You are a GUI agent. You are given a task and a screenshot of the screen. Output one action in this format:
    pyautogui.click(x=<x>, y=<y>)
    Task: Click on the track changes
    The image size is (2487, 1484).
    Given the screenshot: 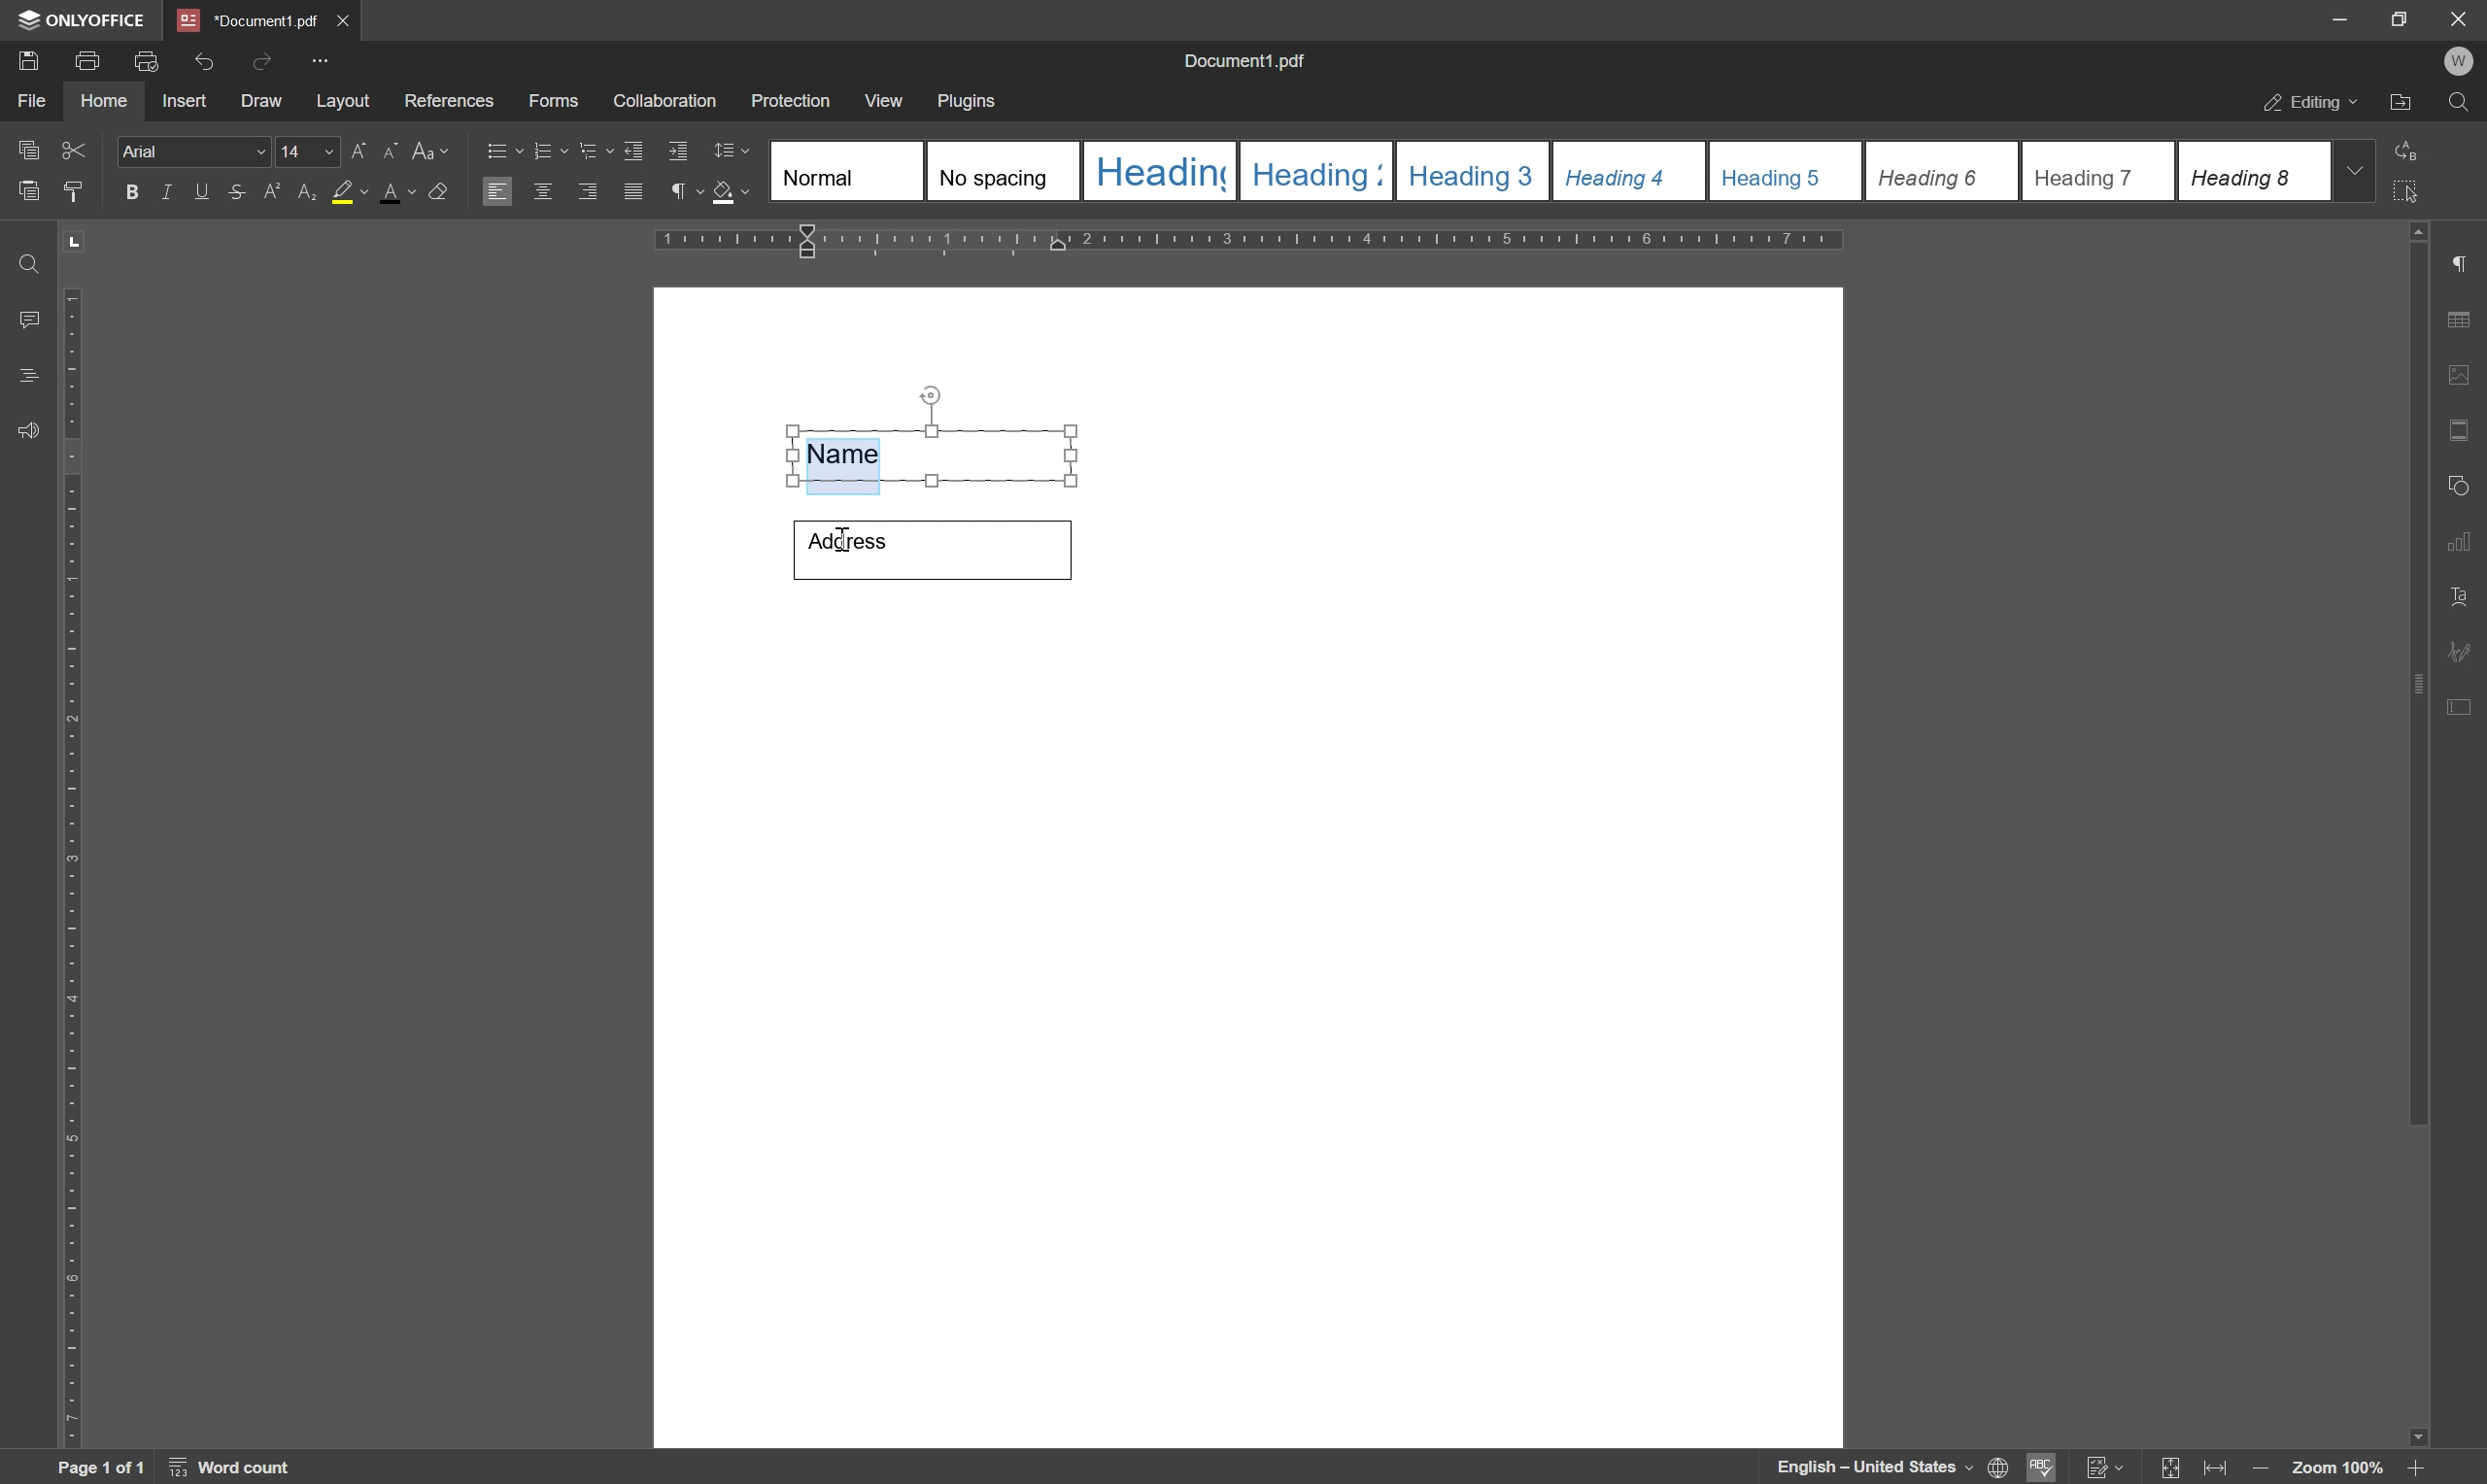 What is the action you would take?
    pyautogui.click(x=2103, y=1468)
    